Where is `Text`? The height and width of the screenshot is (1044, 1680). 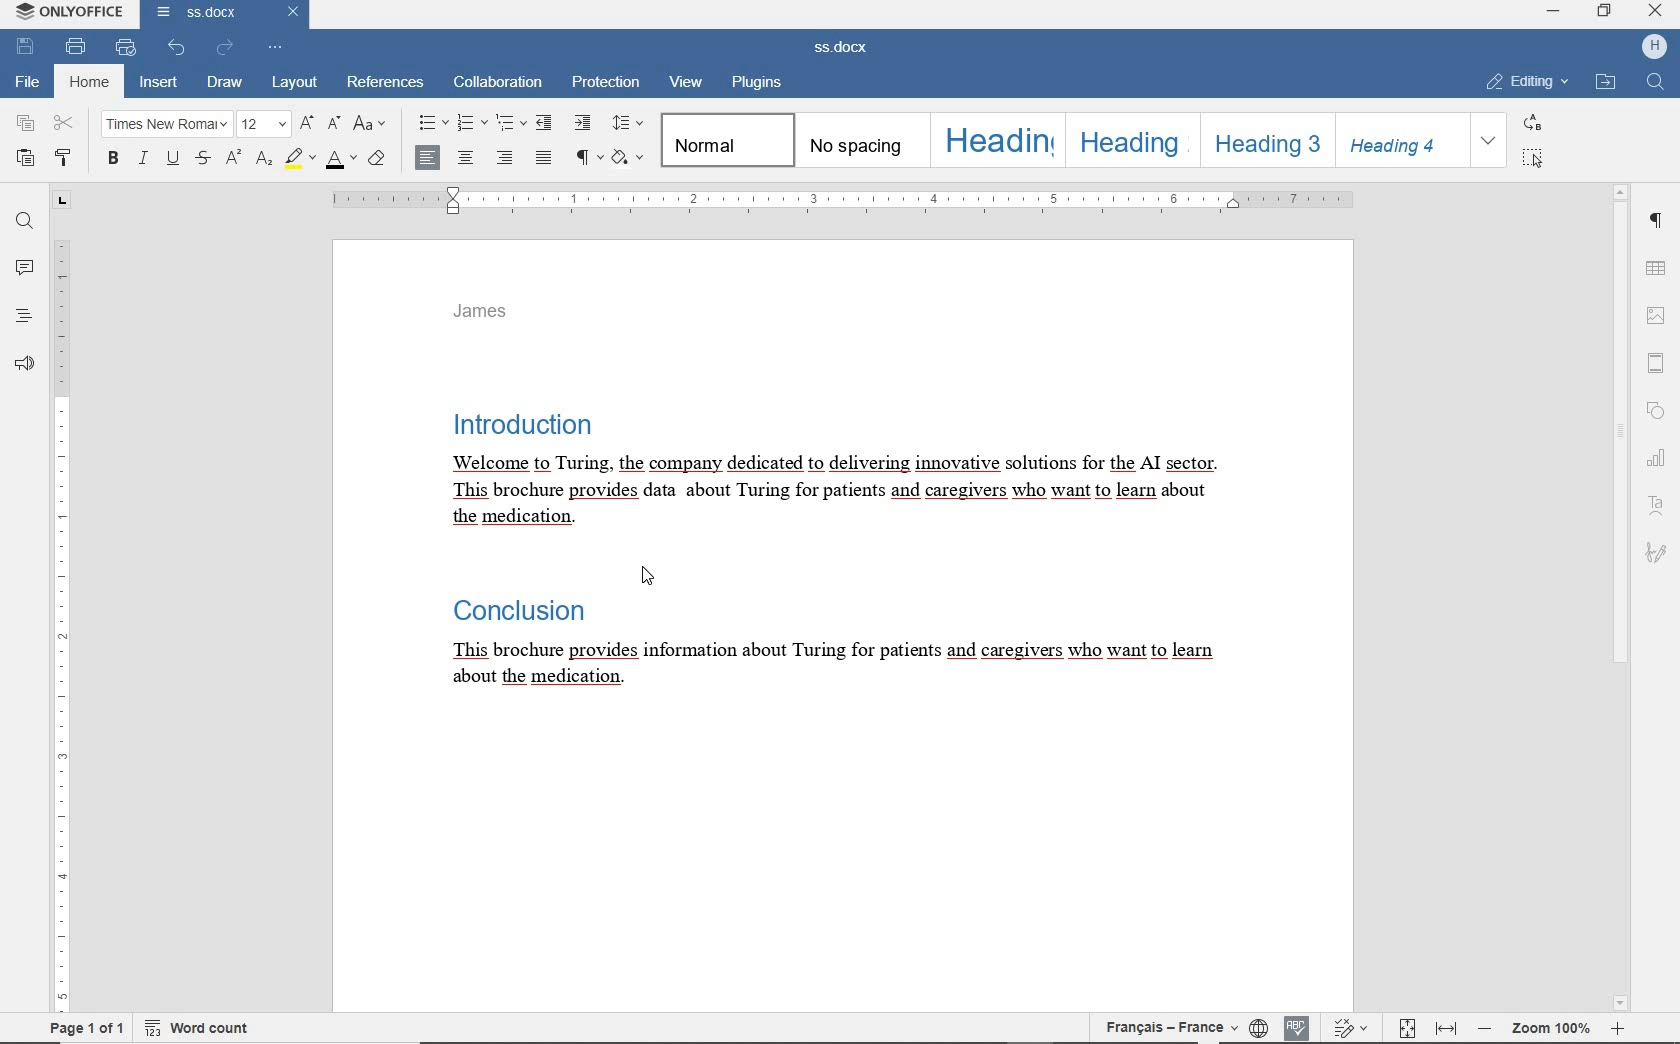
Text is located at coordinates (828, 644).